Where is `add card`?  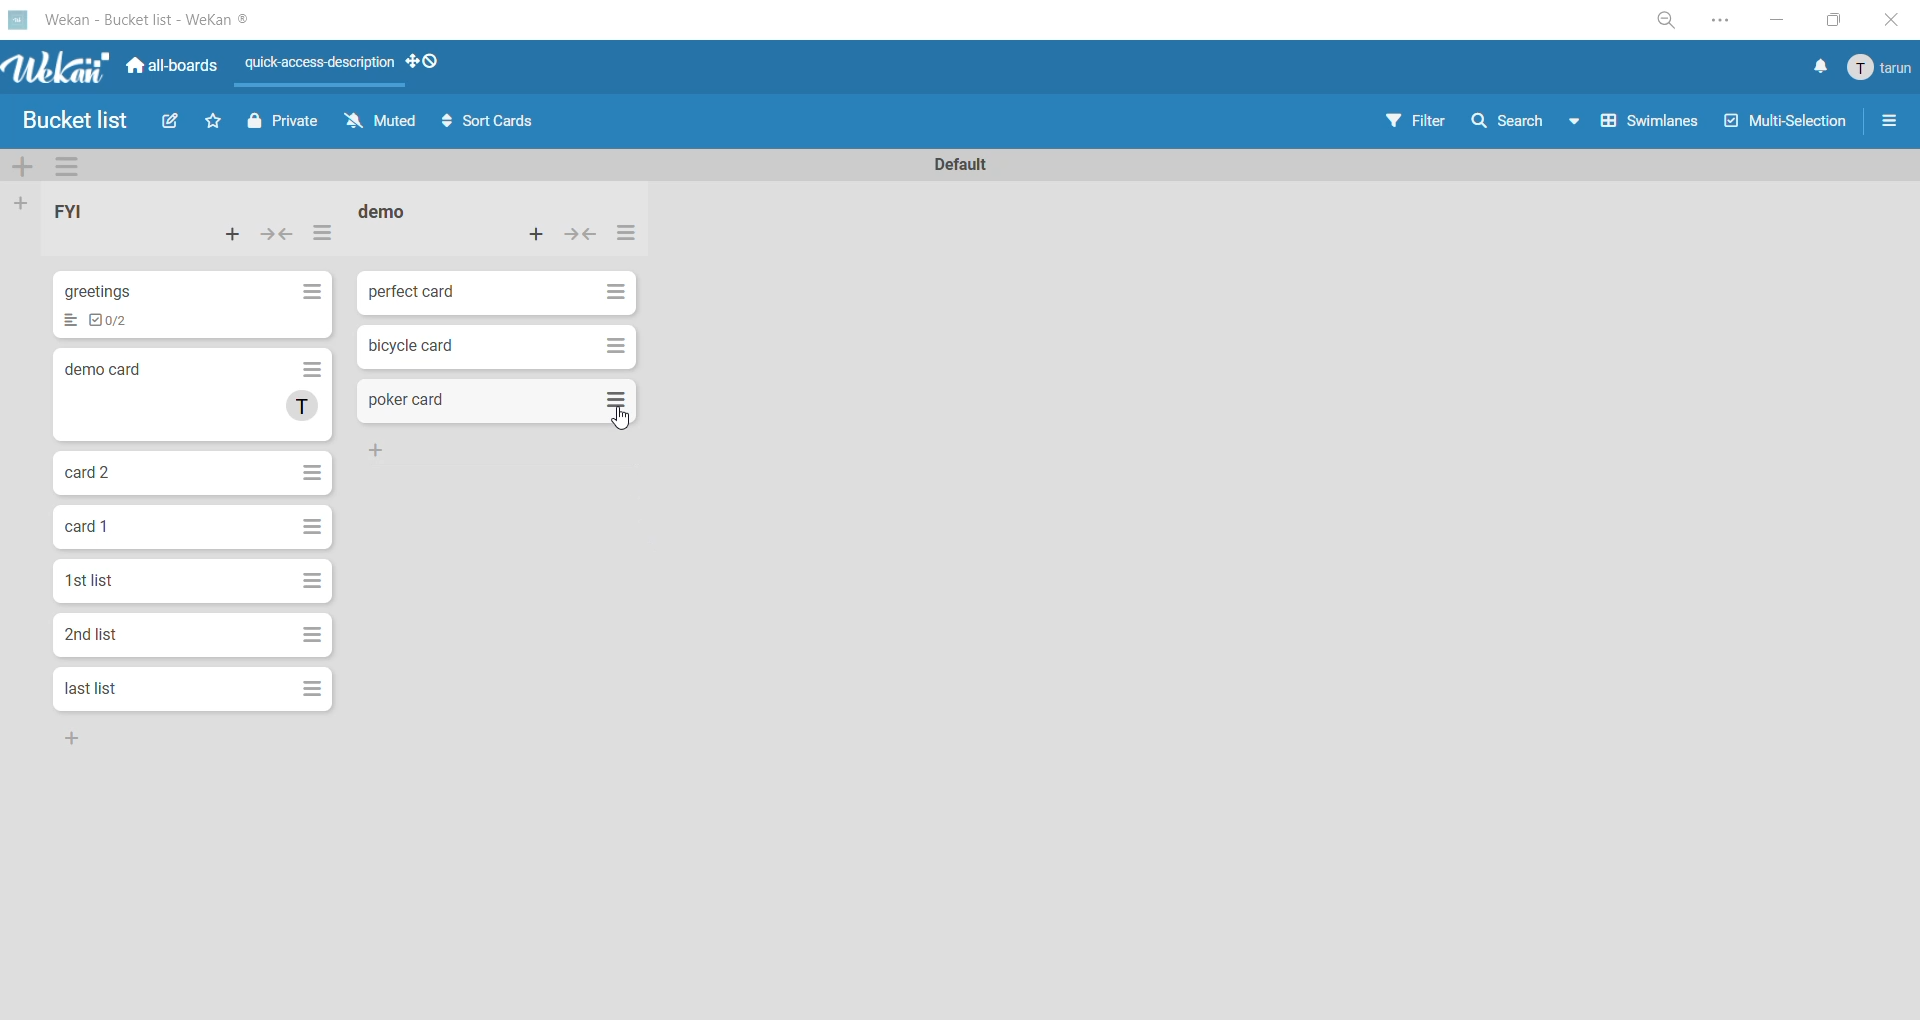
add card is located at coordinates (233, 238).